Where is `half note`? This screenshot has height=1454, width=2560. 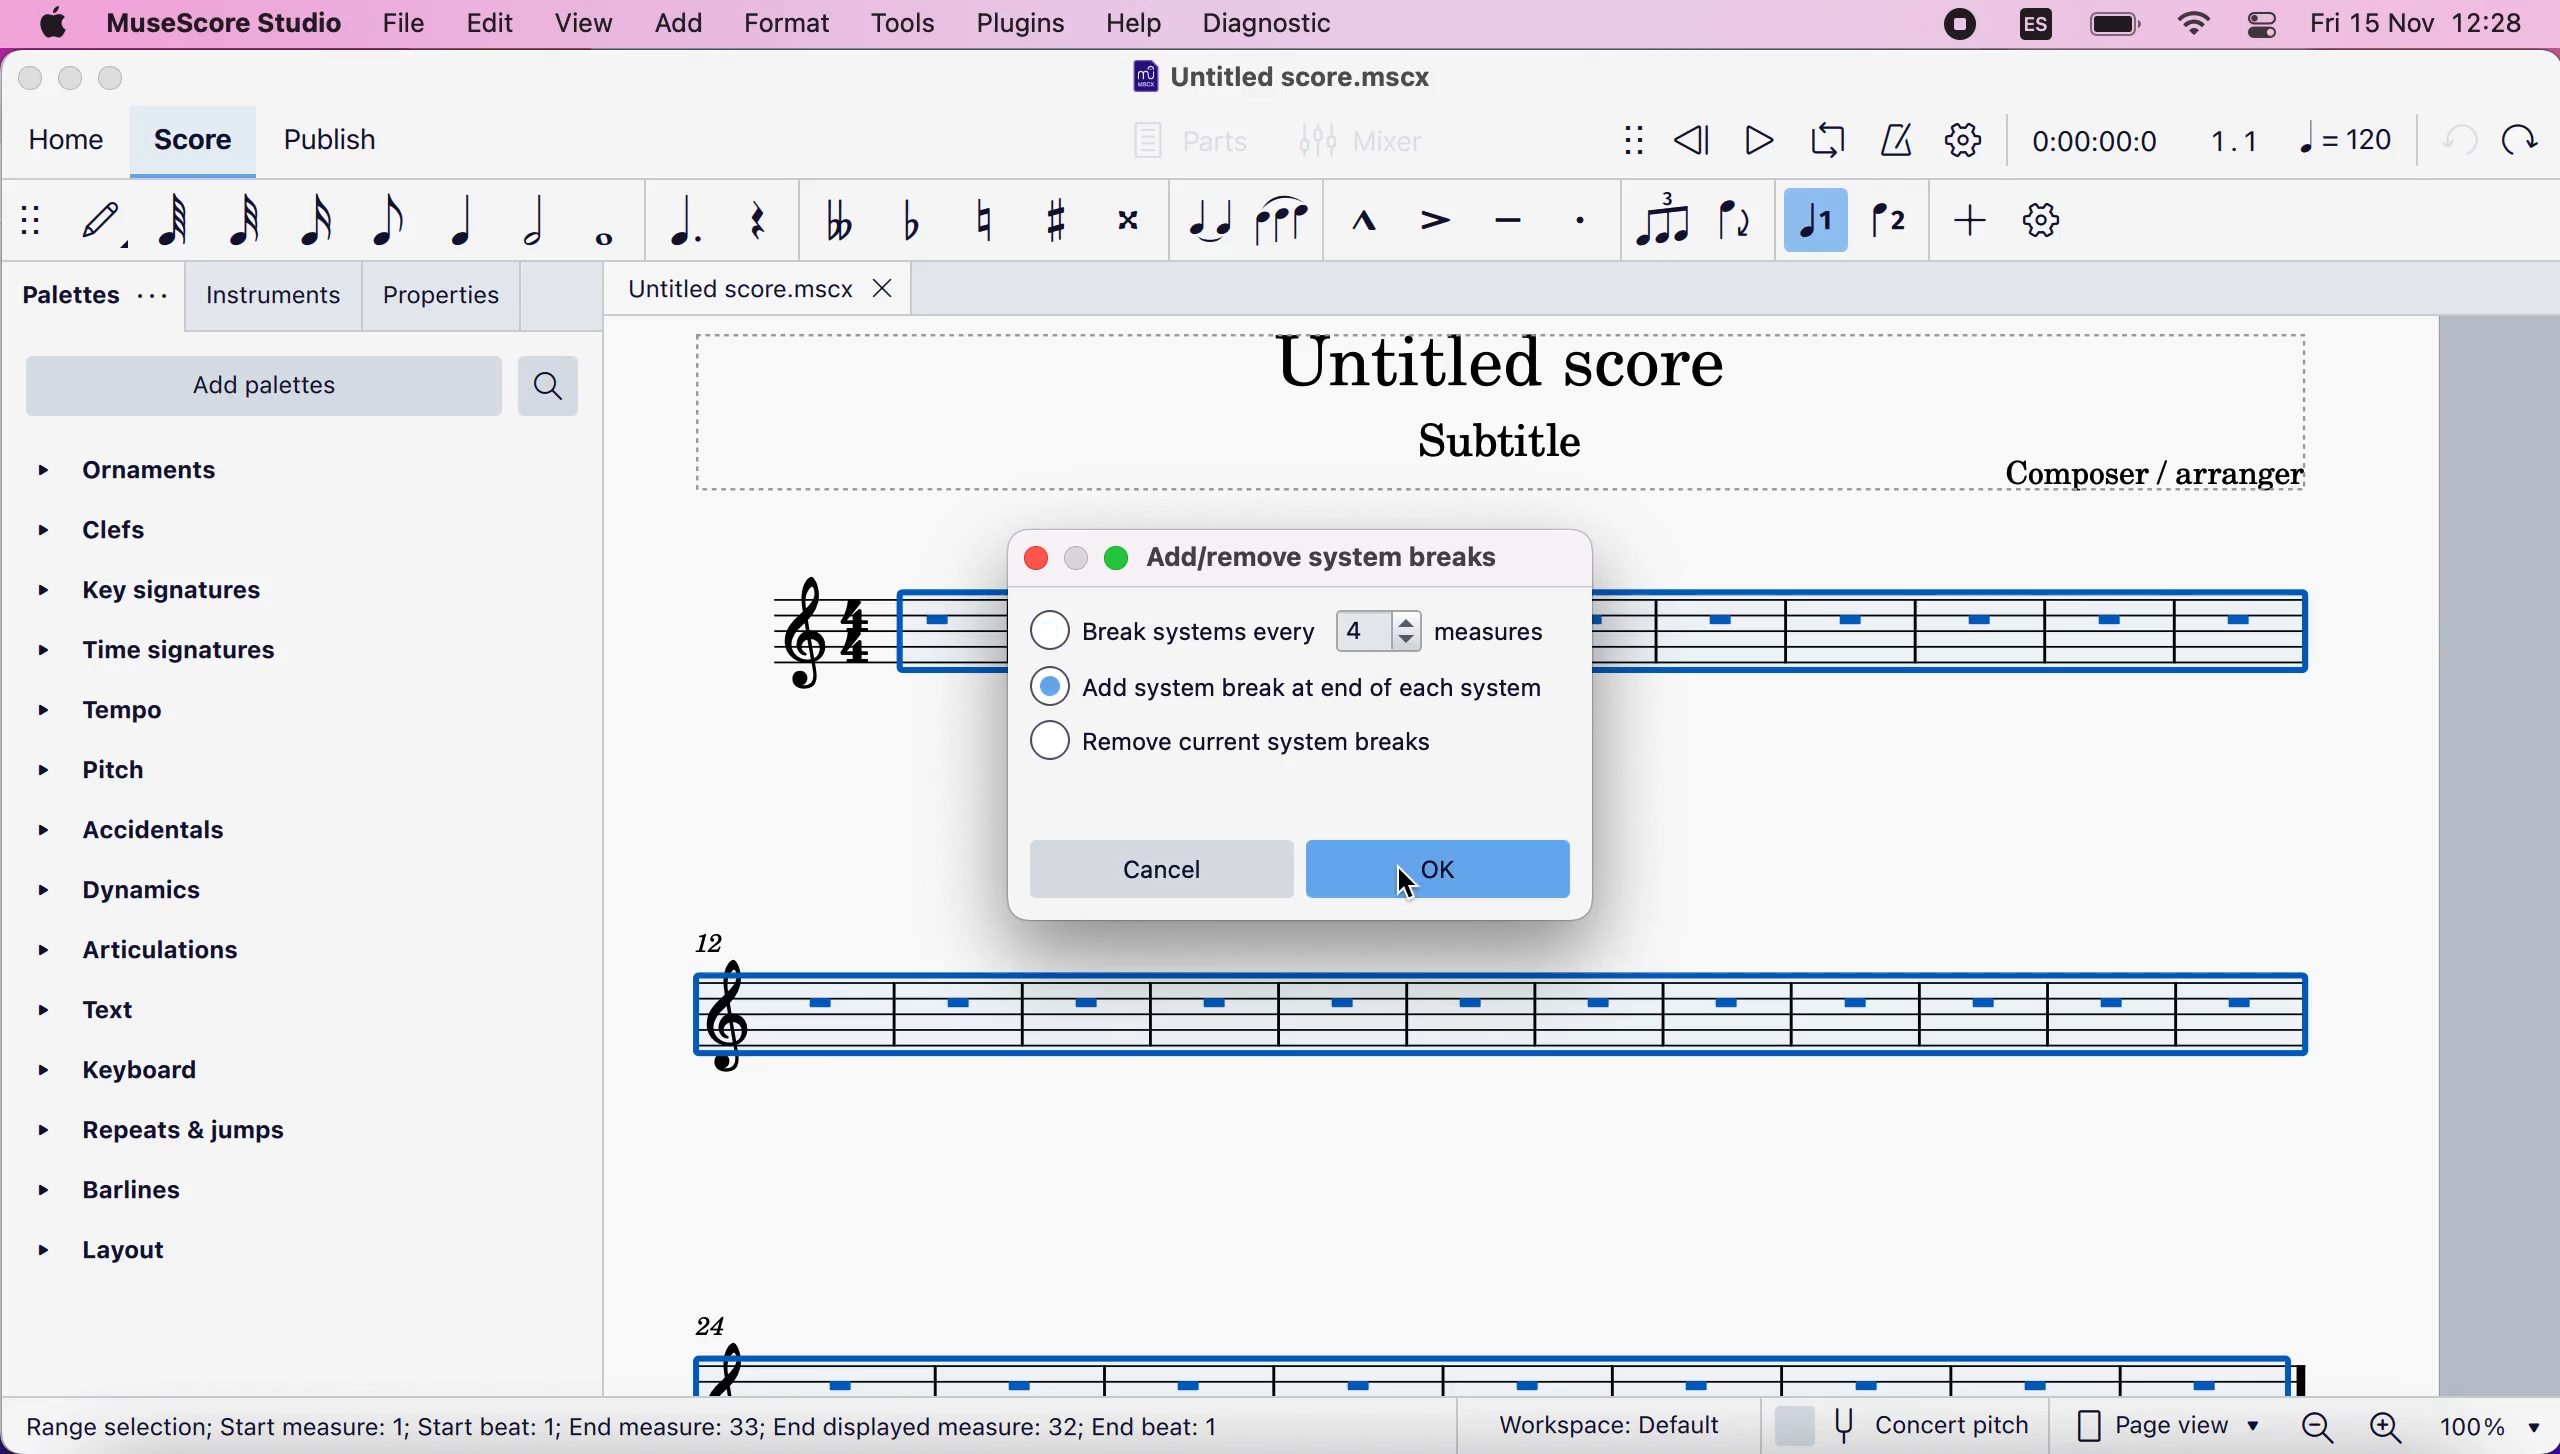
half note is located at coordinates (520, 221).